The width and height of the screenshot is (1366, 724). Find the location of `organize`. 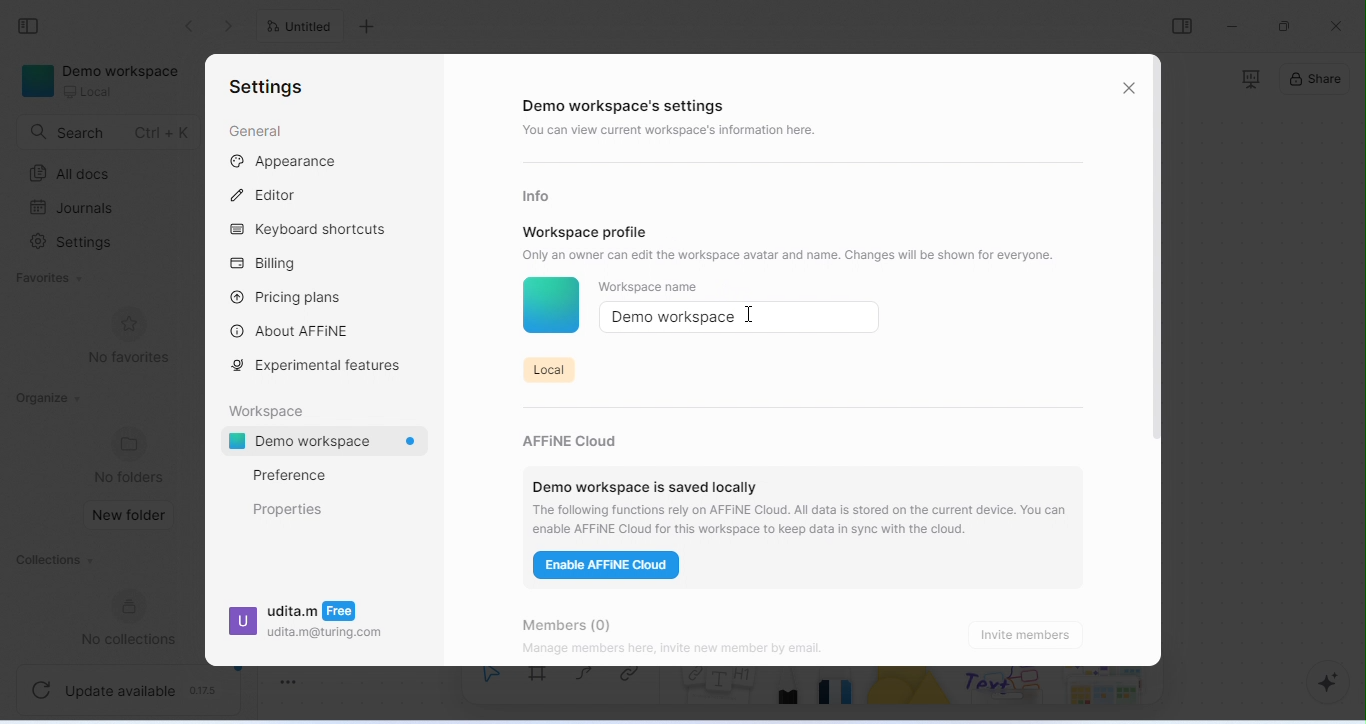

organize is located at coordinates (47, 398).